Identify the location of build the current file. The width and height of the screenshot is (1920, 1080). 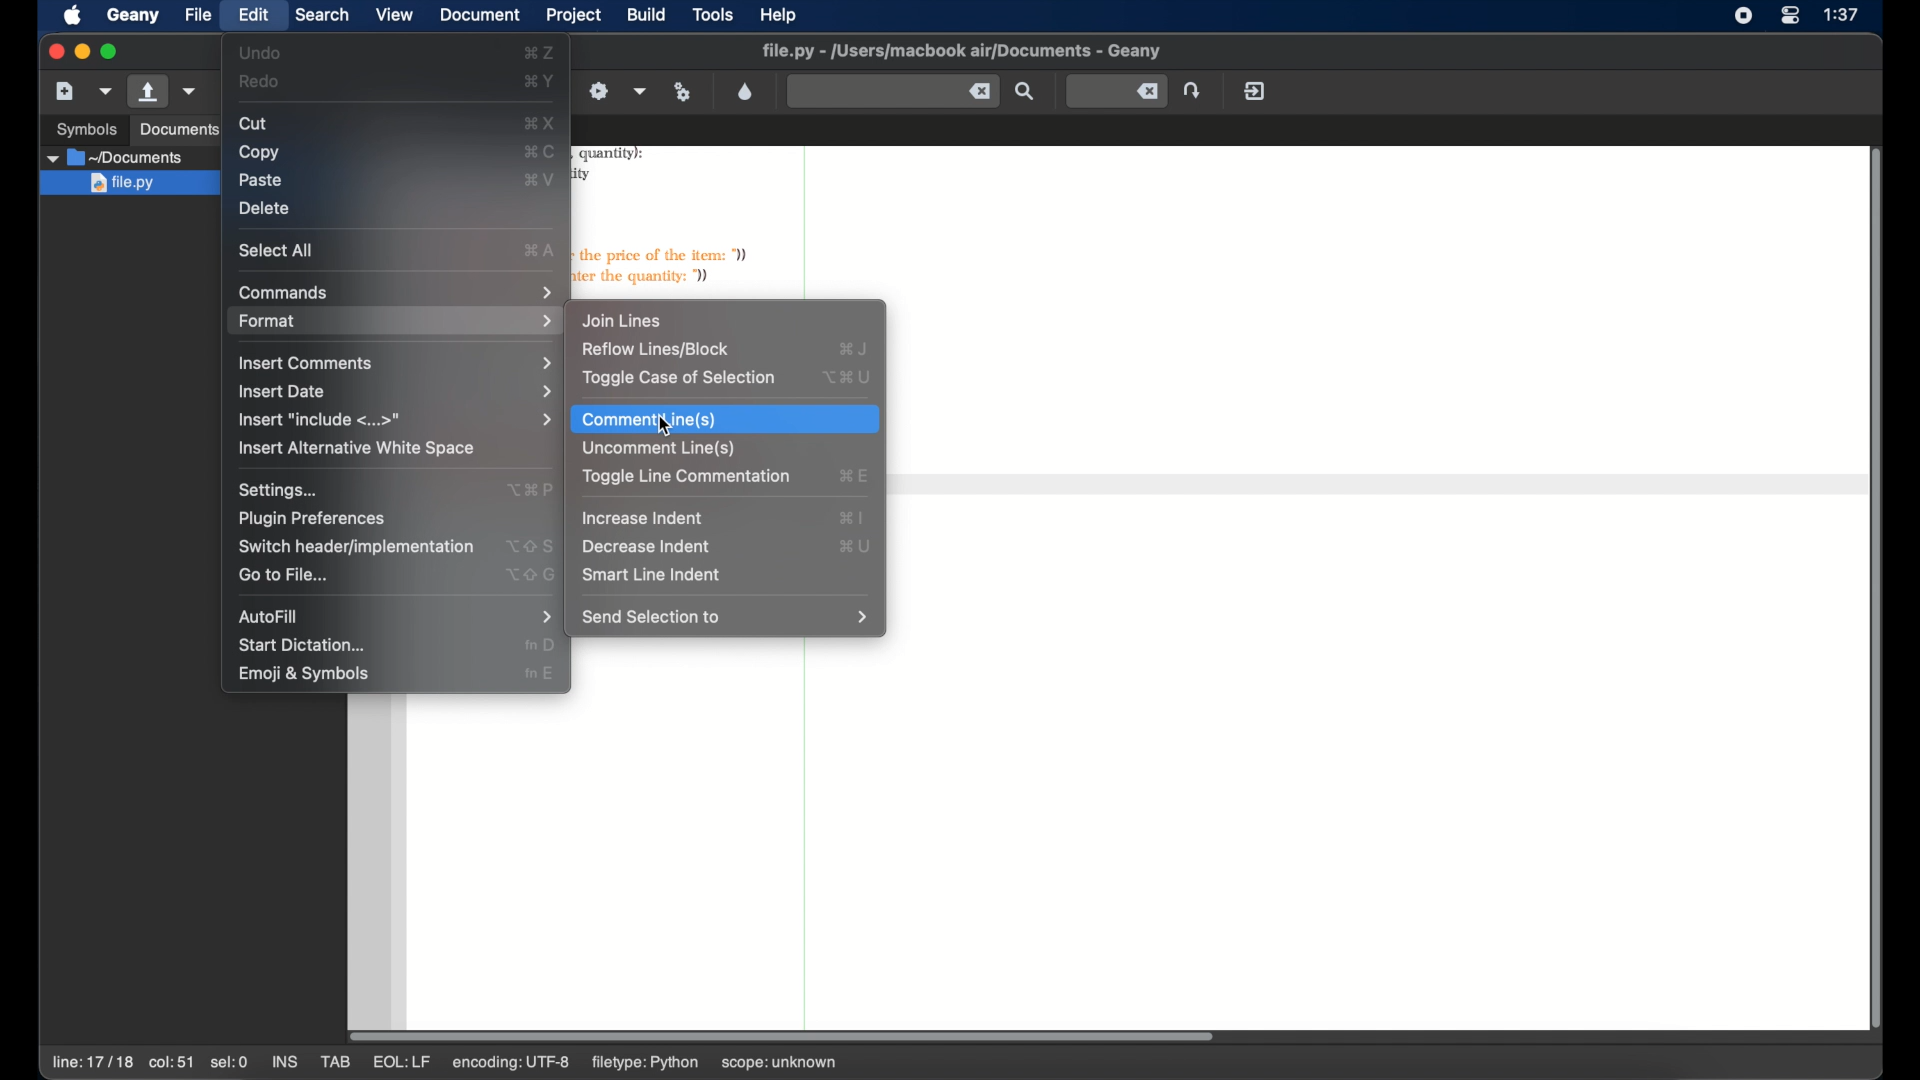
(600, 90).